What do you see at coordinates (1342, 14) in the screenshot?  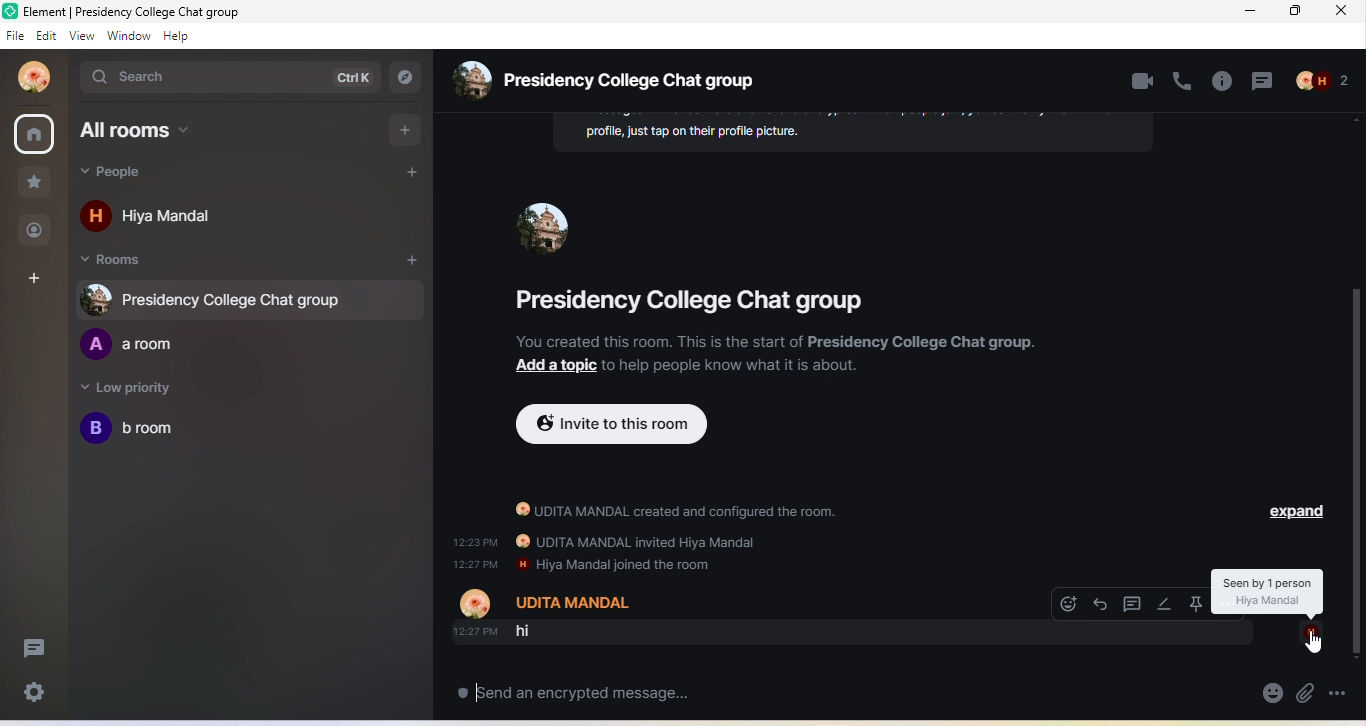 I see `close` at bounding box center [1342, 14].